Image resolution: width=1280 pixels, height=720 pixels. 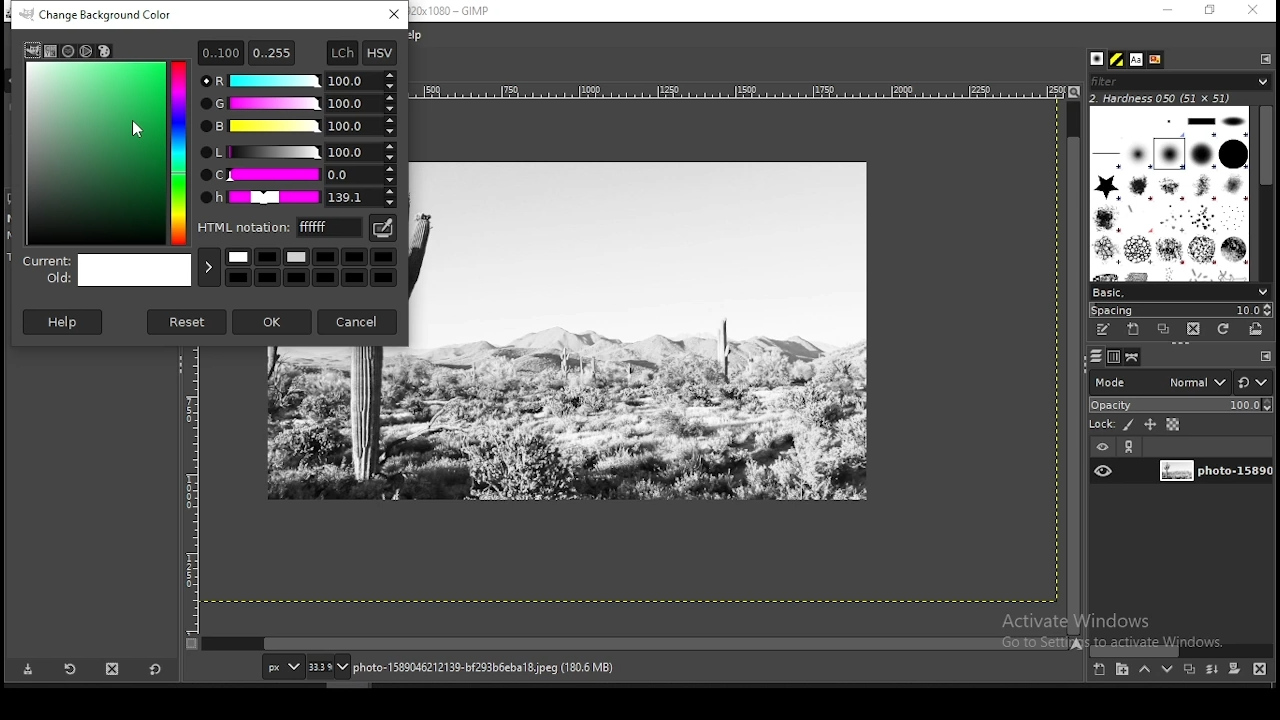 I want to click on patterns, so click(x=1118, y=59).